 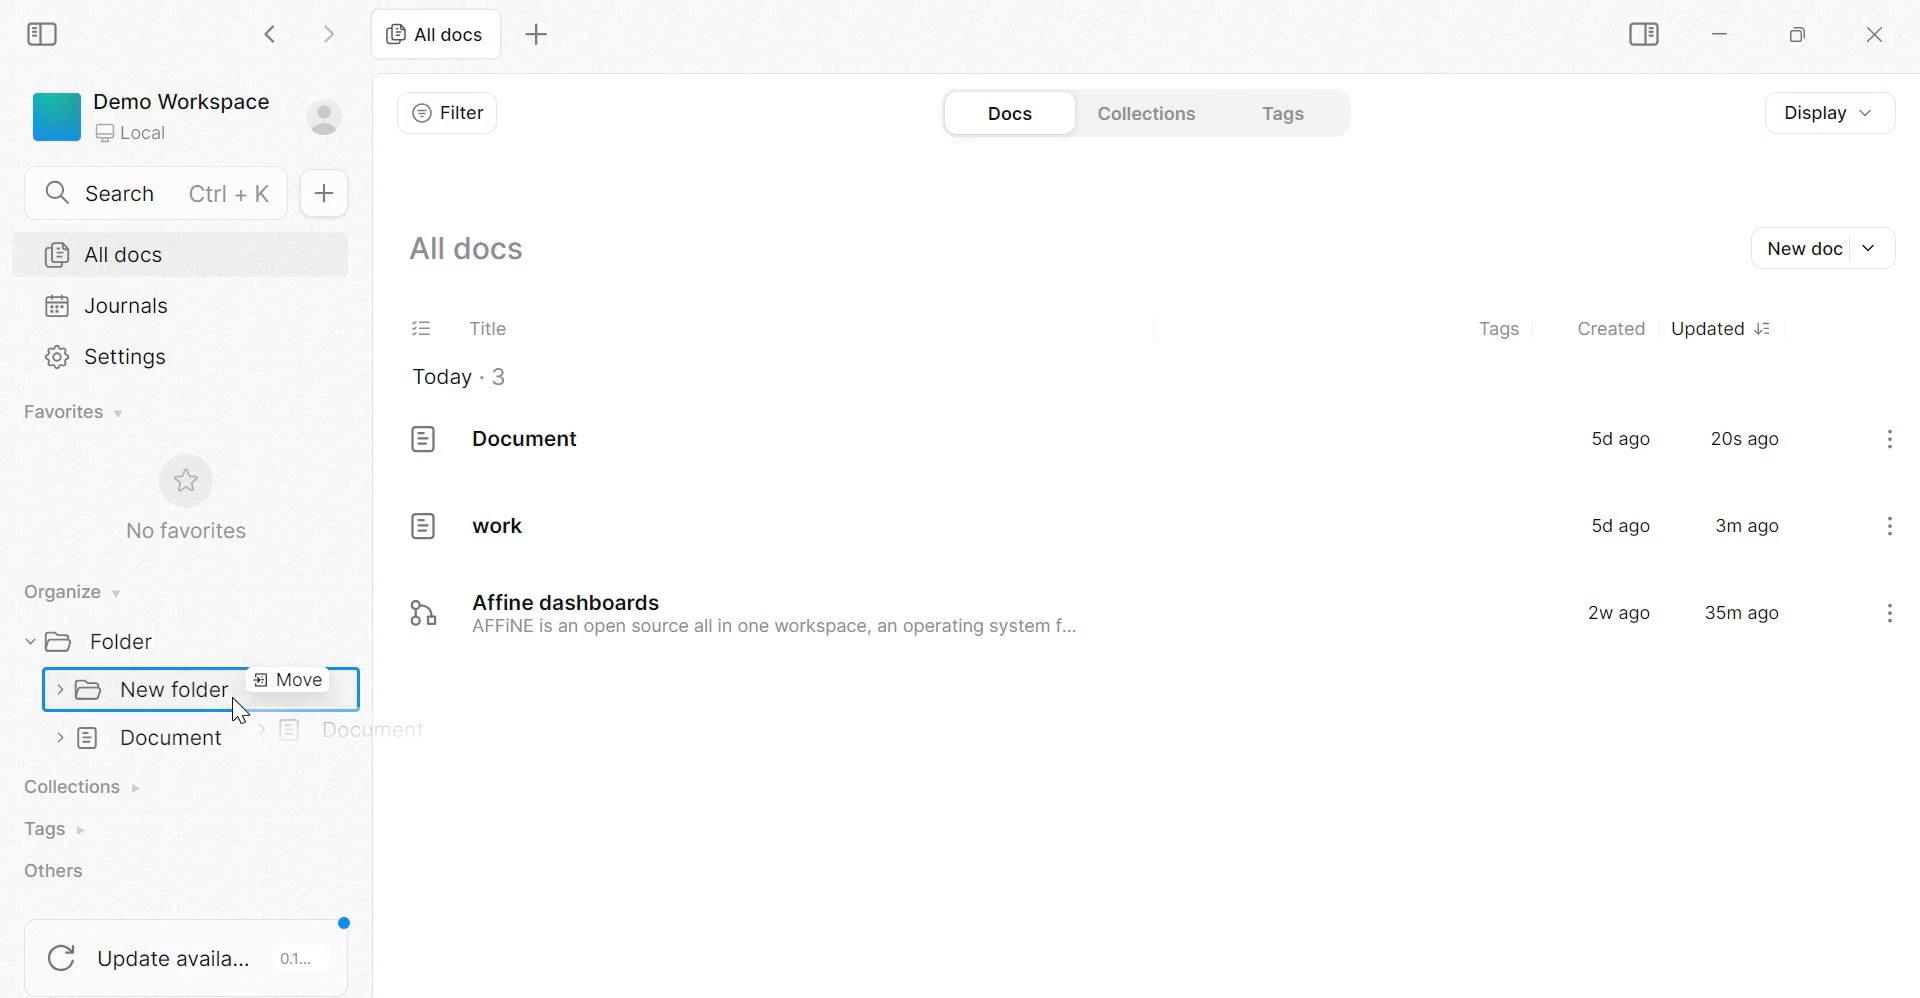 I want to click on Sidebar Toggle, so click(x=1643, y=34).